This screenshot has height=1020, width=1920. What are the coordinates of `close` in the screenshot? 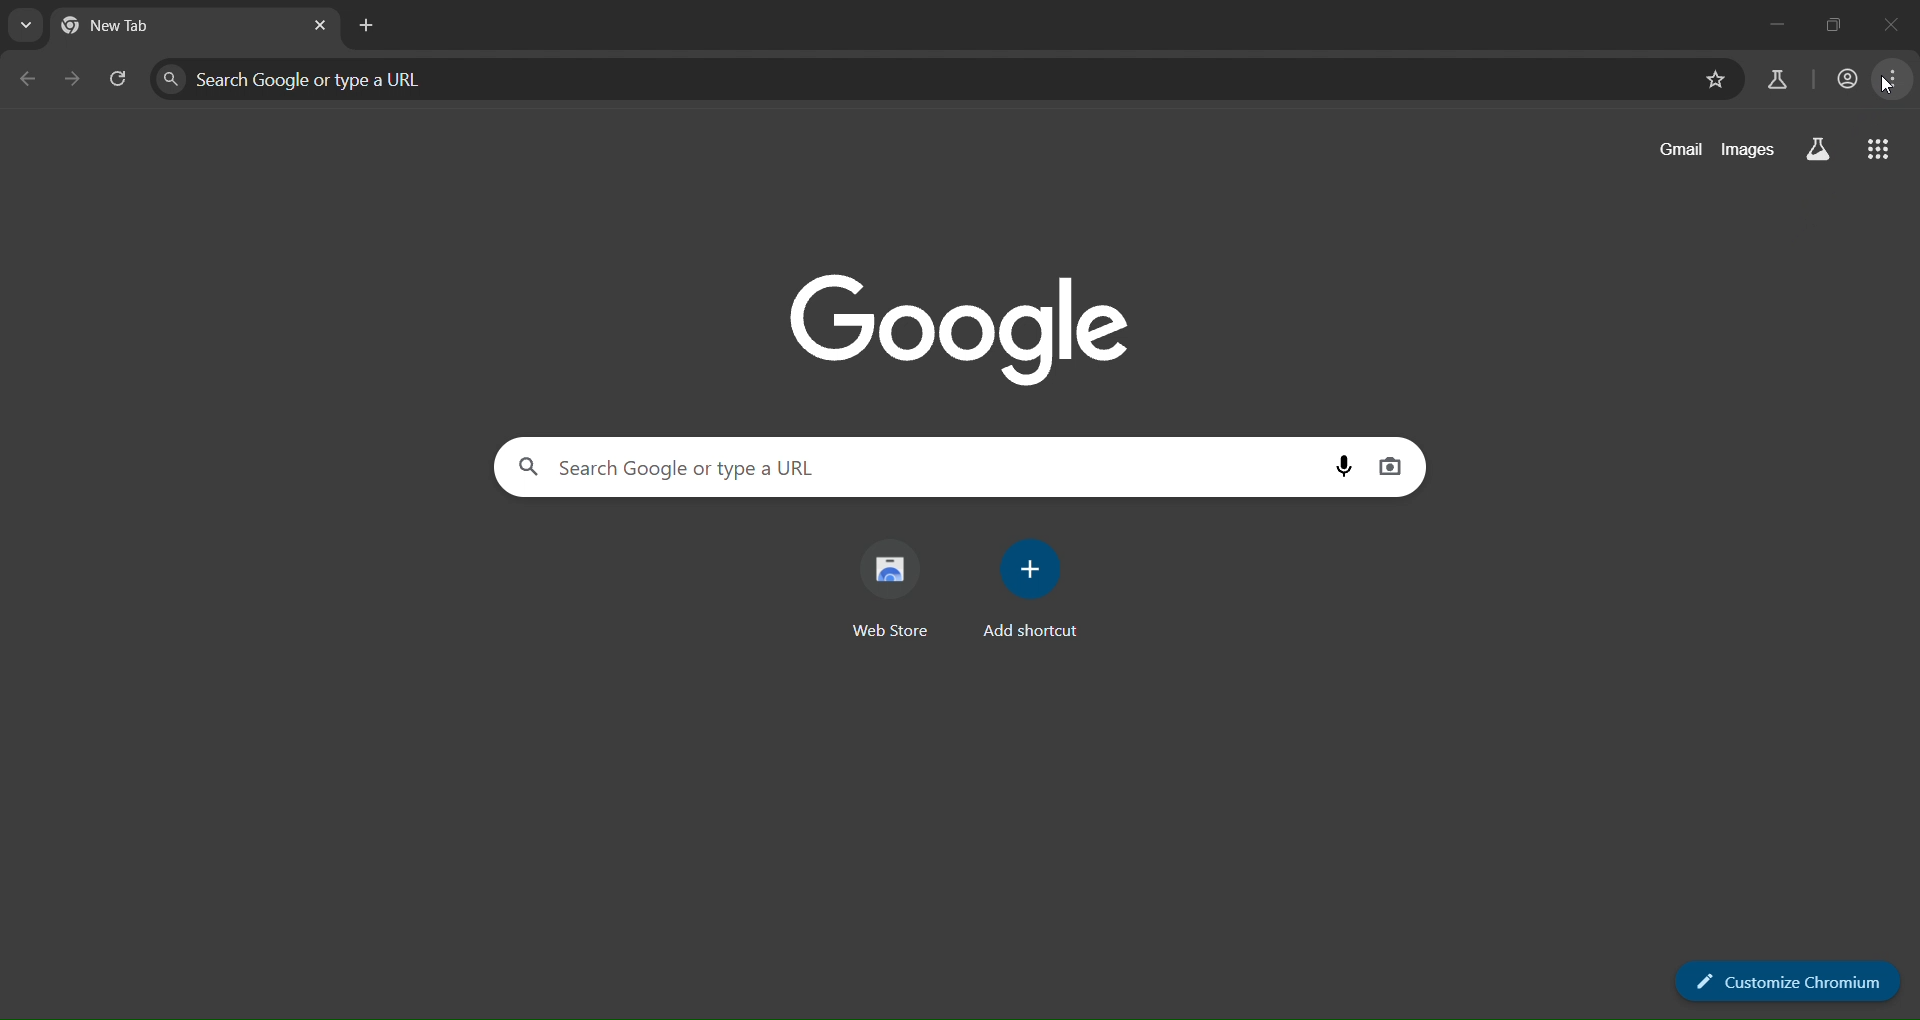 It's located at (1836, 21).